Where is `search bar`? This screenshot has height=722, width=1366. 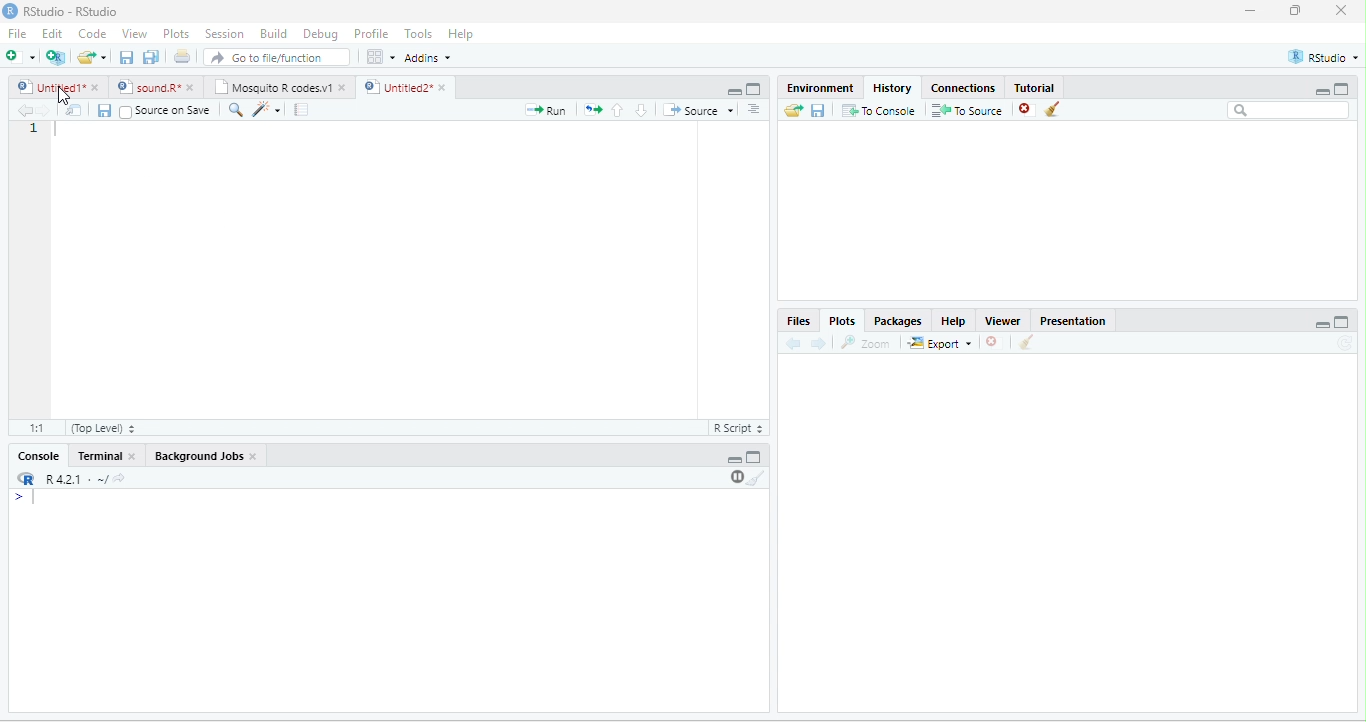
search bar is located at coordinates (1289, 109).